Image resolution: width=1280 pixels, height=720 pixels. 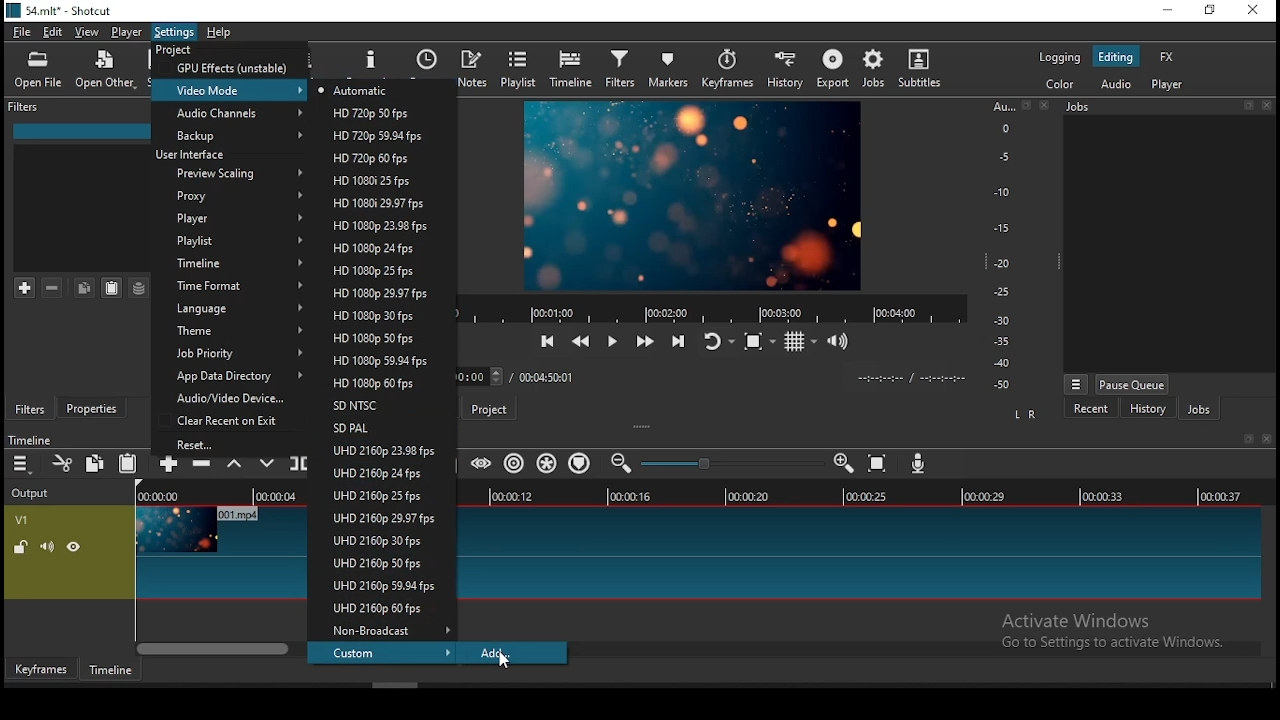 What do you see at coordinates (373, 156) in the screenshot?
I see `resolution option` at bounding box center [373, 156].